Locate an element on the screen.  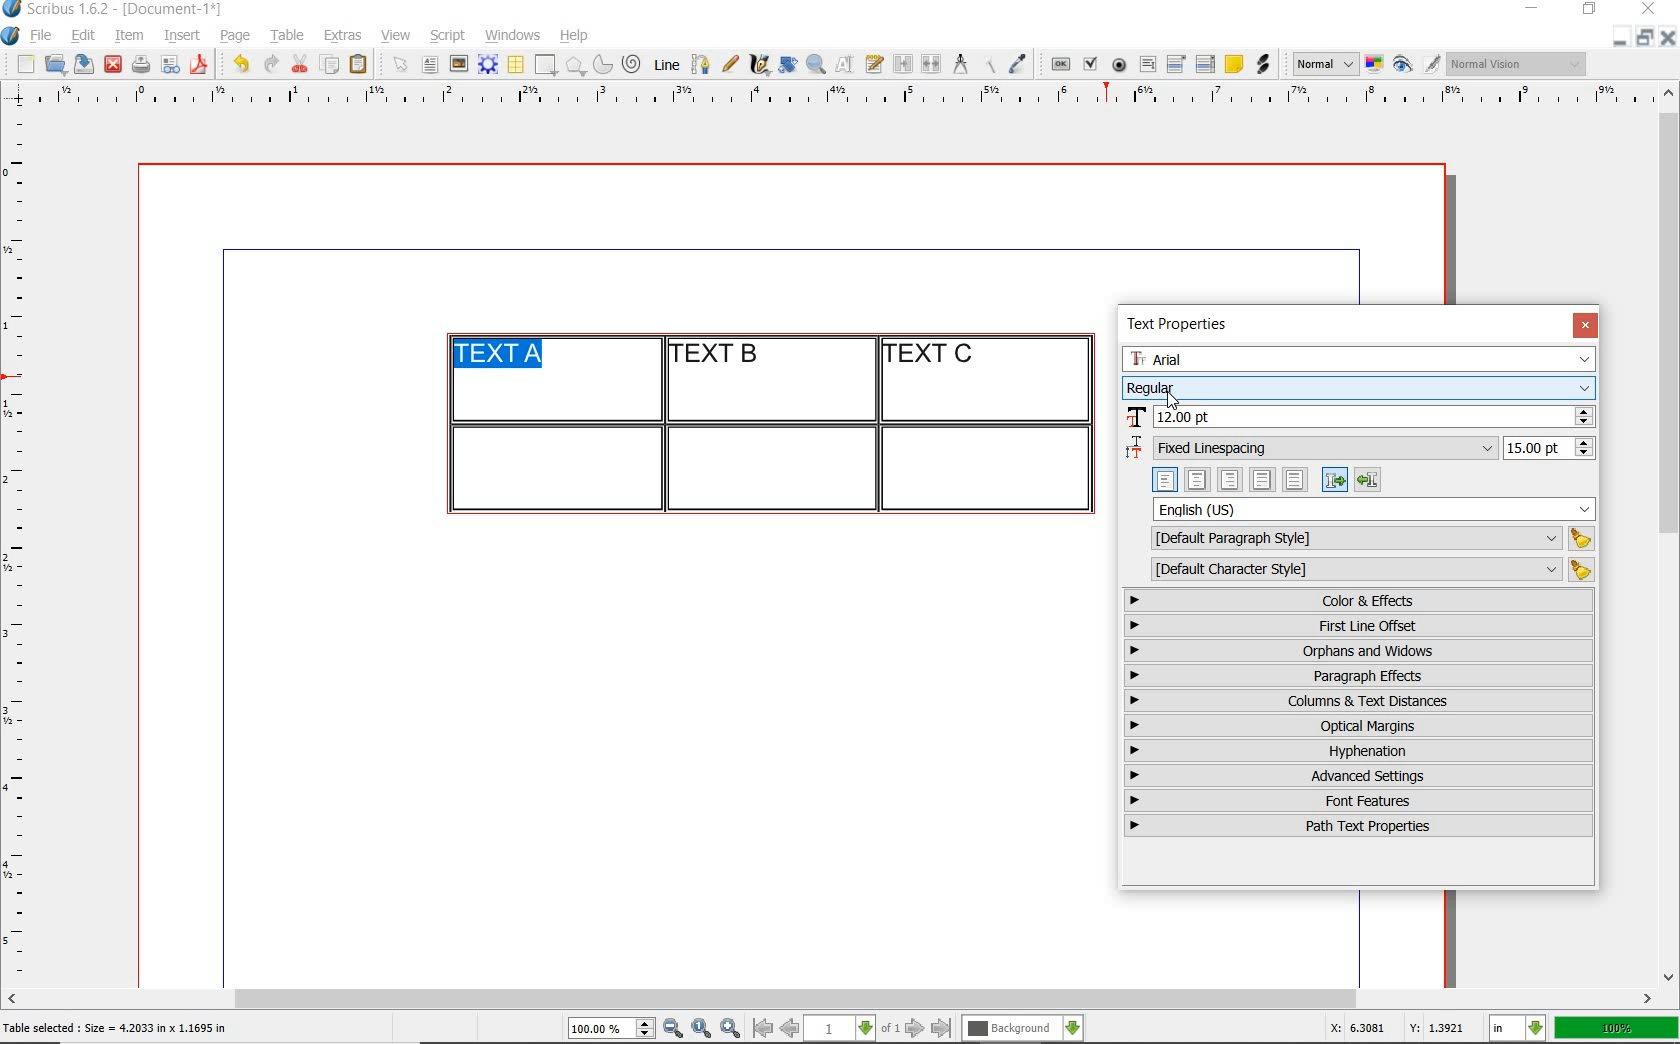
text highlighted is located at coordinates (499, 356).